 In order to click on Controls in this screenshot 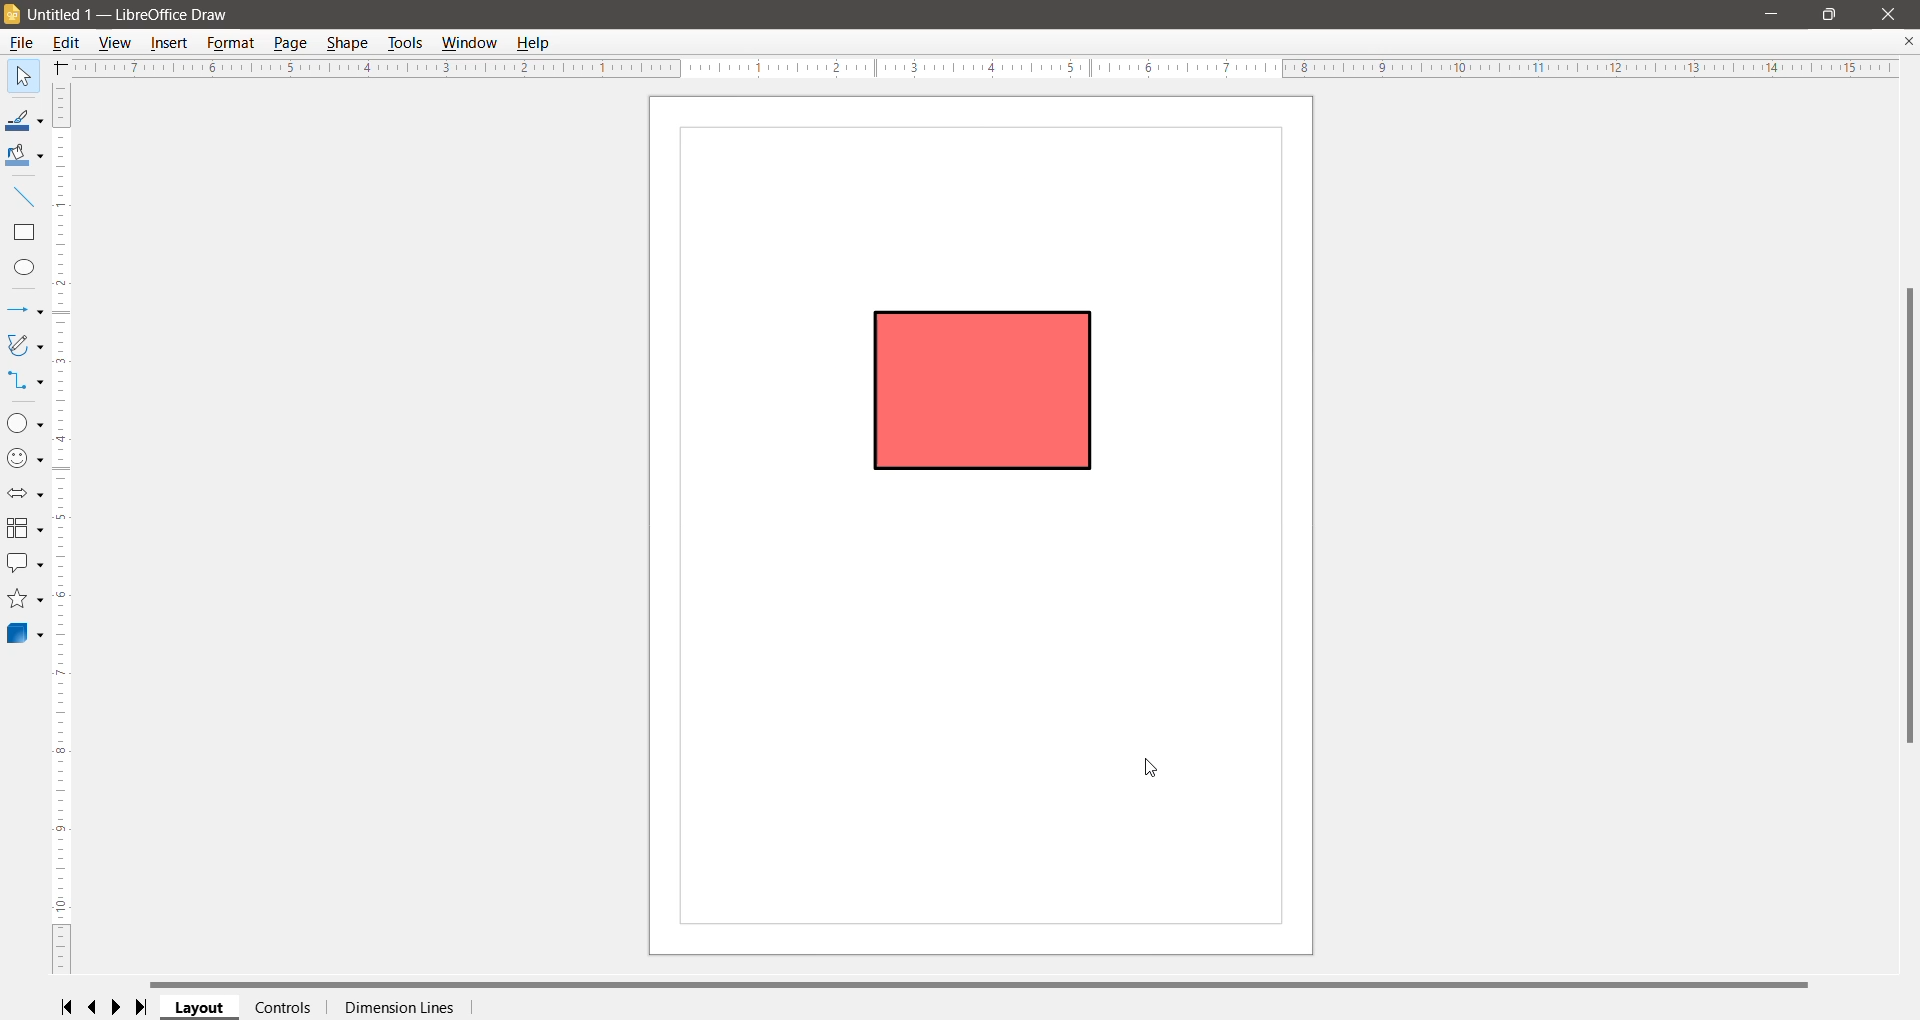, I will do `click(284, 1009)`.